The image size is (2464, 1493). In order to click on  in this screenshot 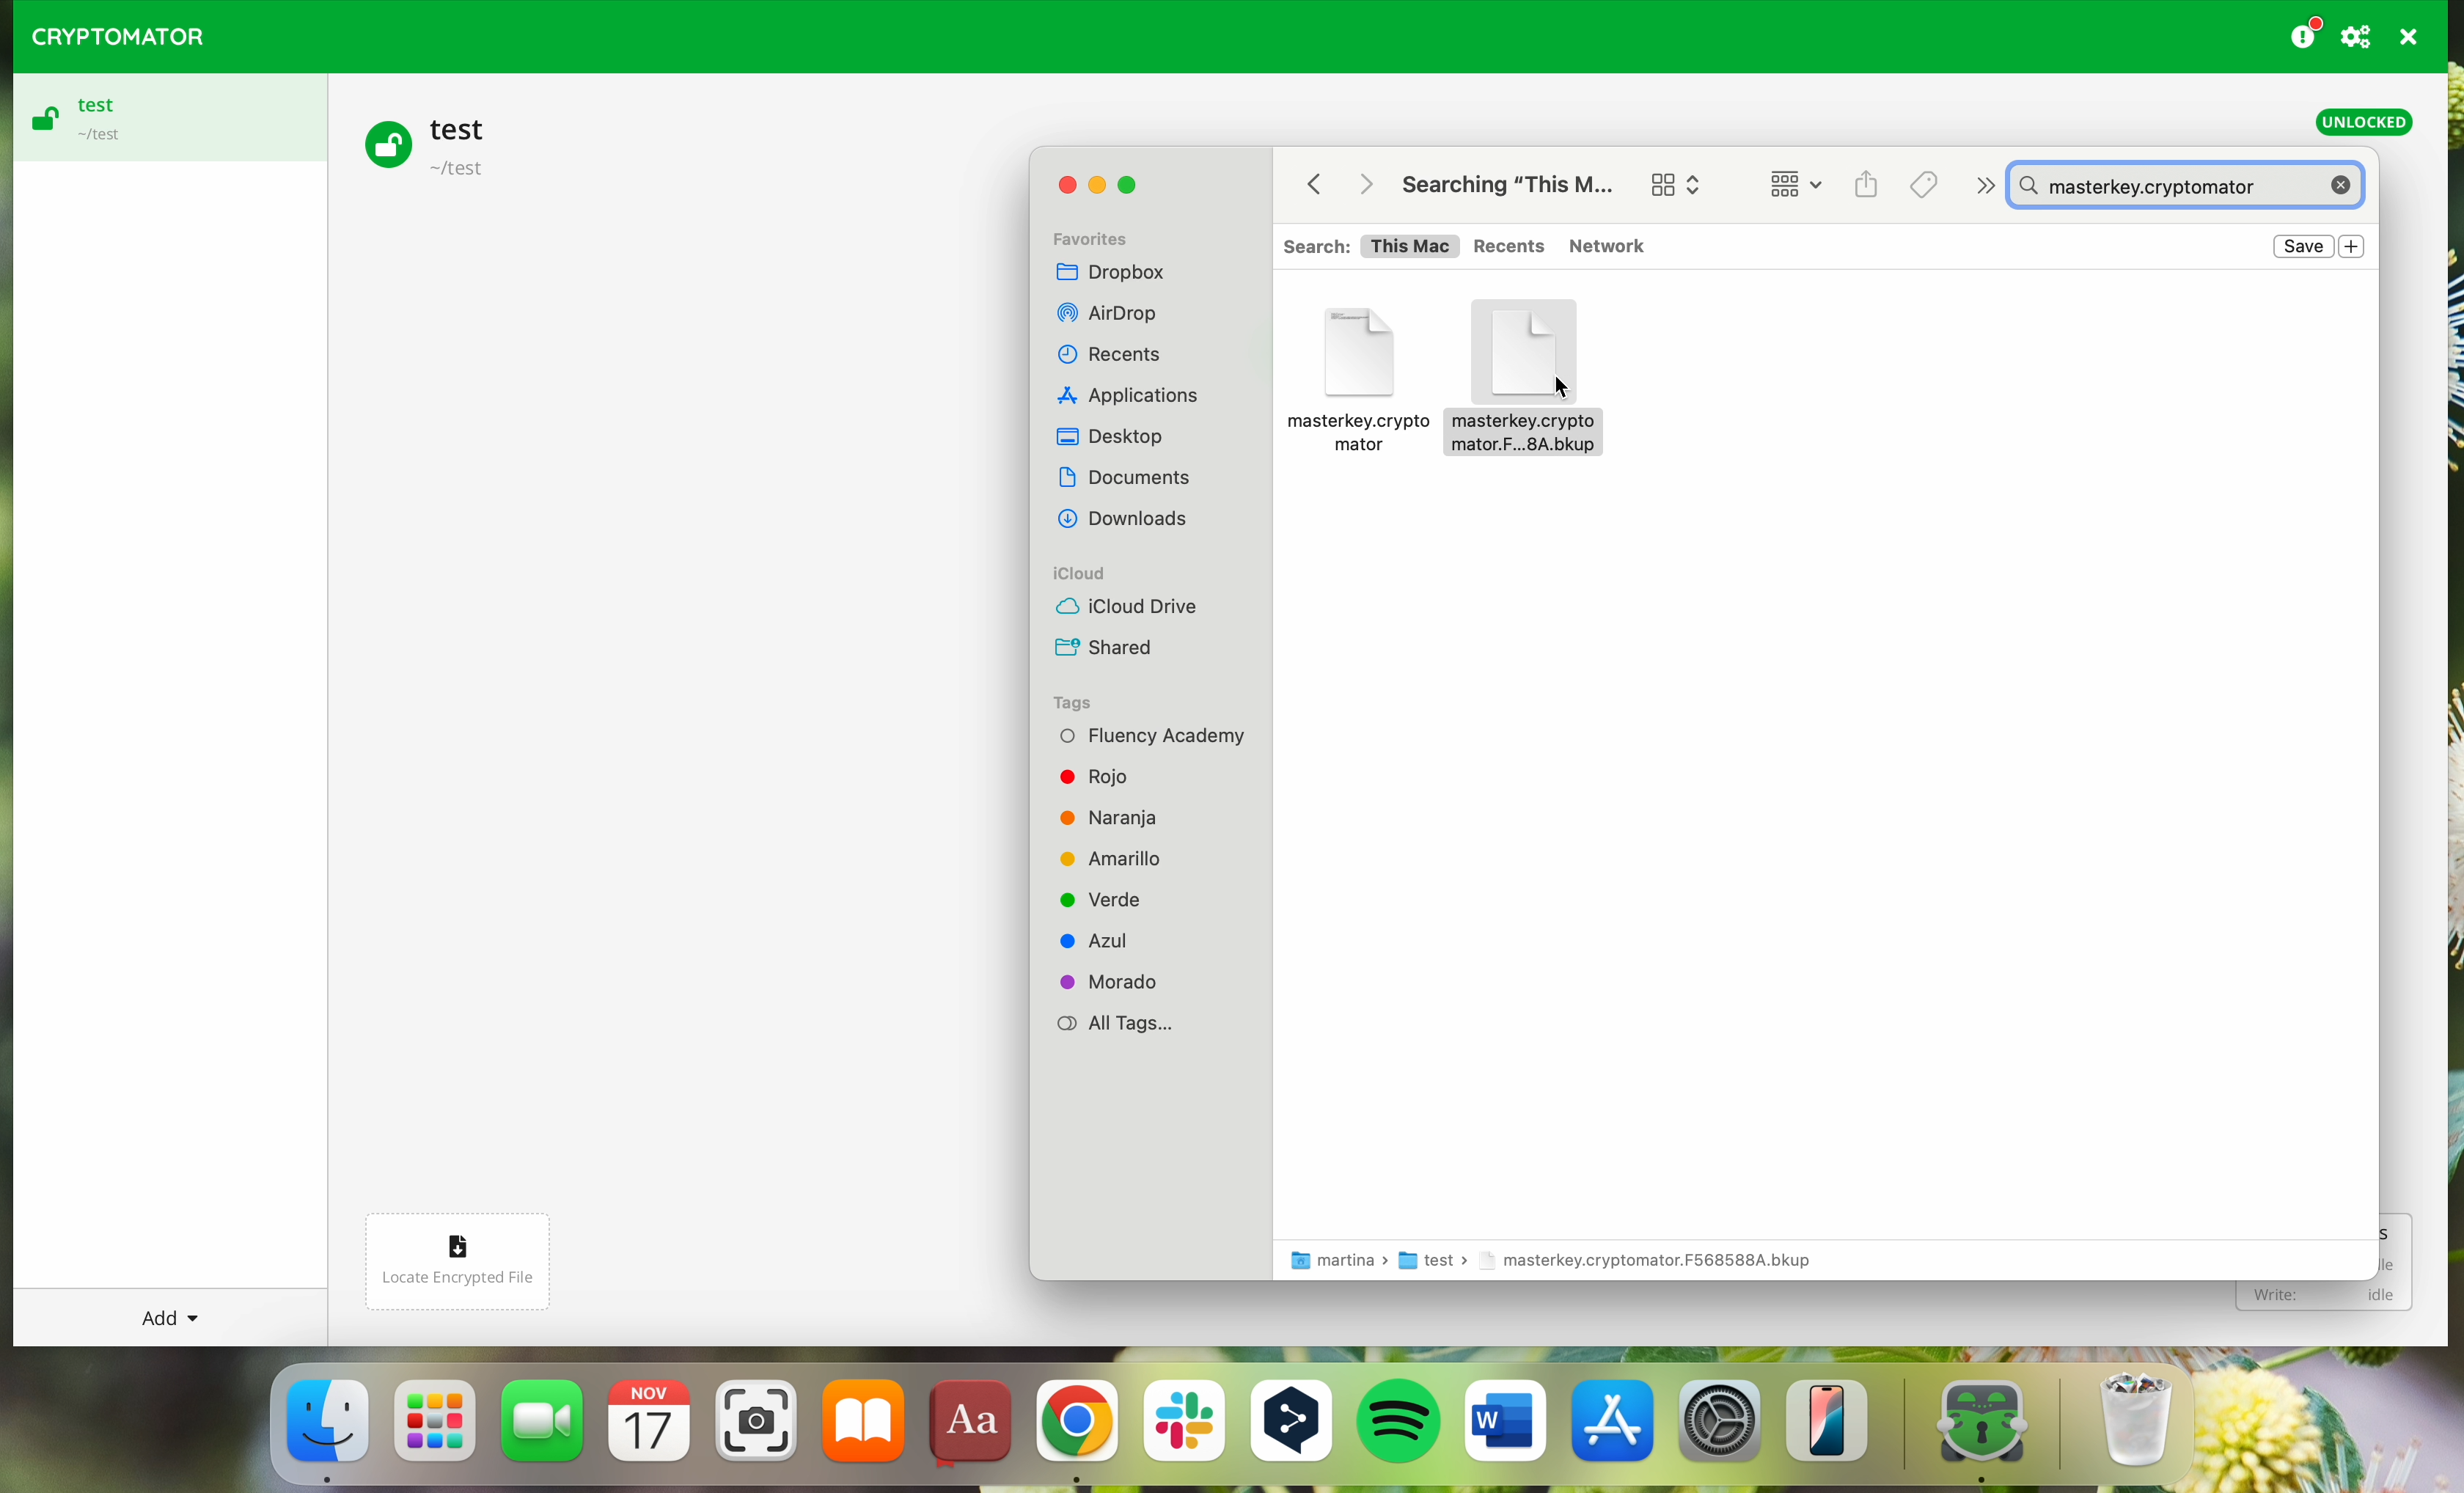, I will do `click(1365, 183)`.